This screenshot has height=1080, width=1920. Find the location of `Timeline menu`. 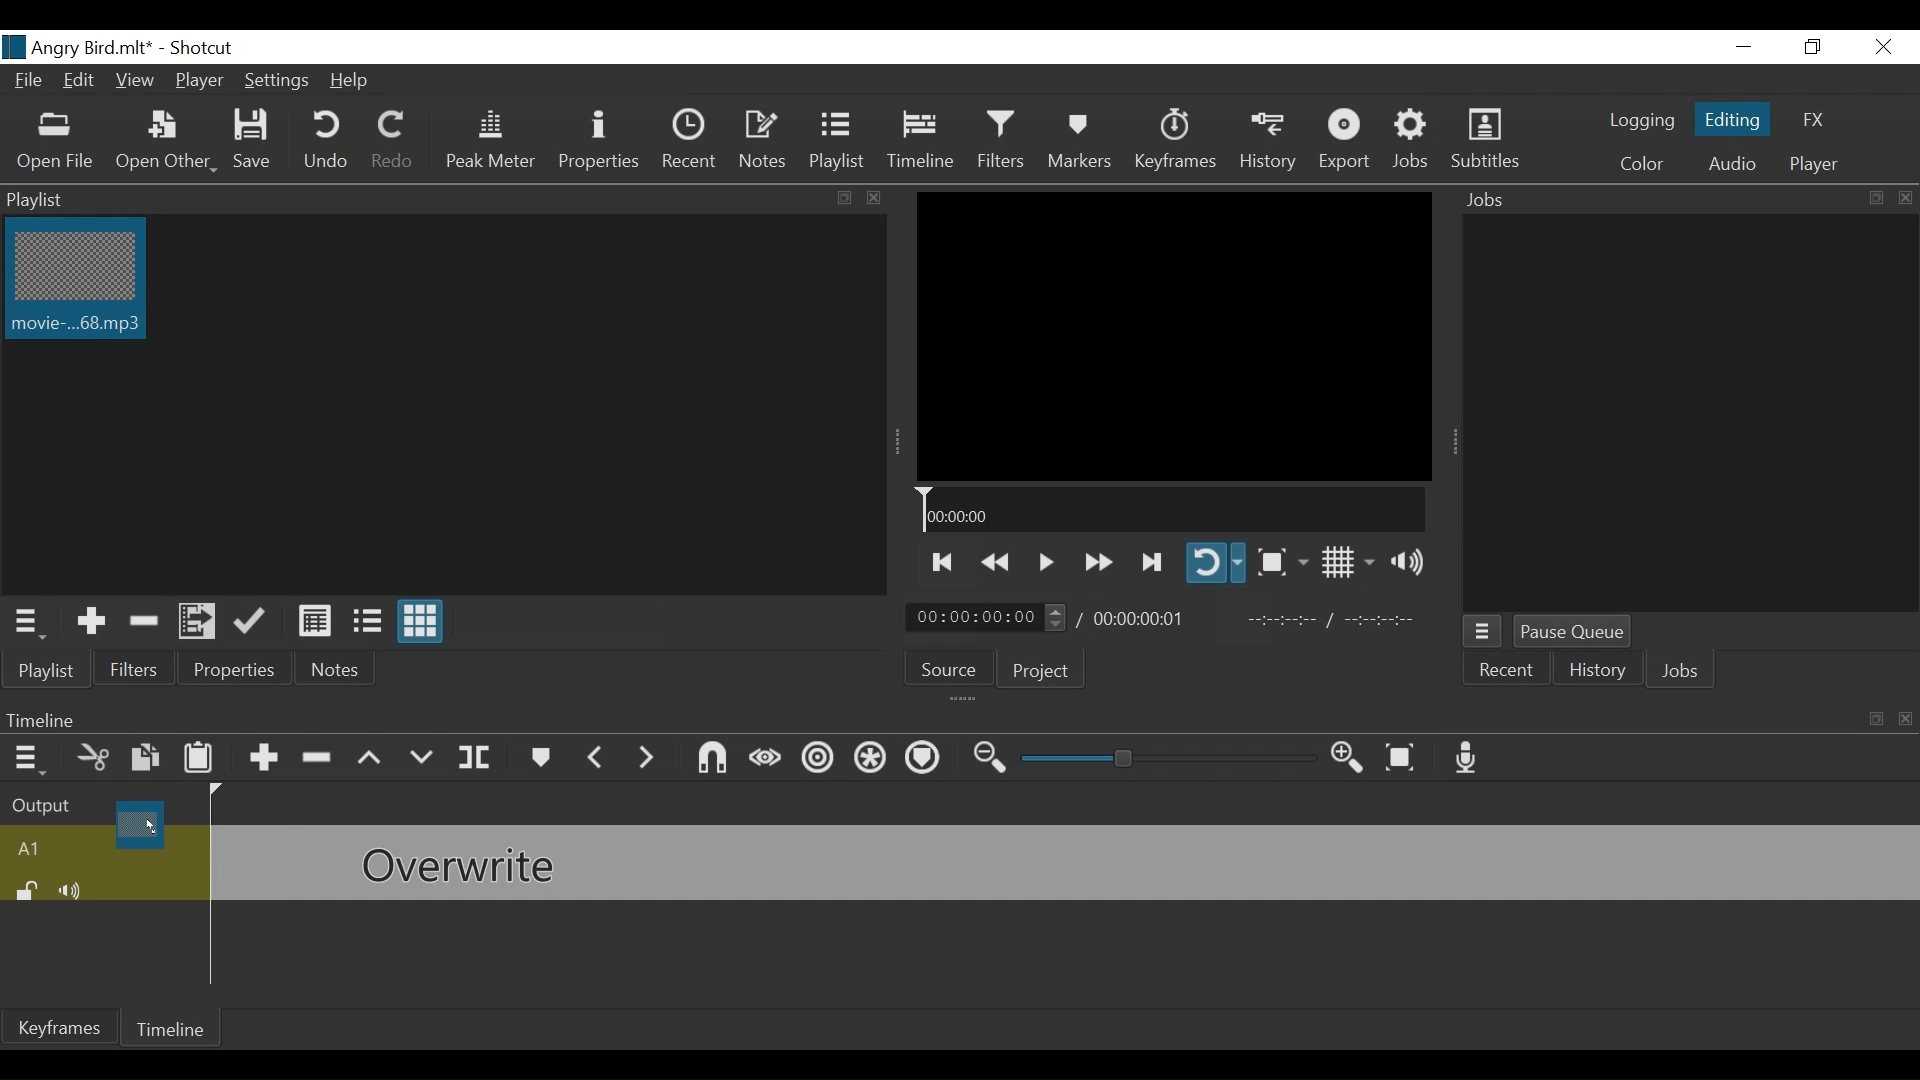

Timeline menu is located at coordinates (25, 757).